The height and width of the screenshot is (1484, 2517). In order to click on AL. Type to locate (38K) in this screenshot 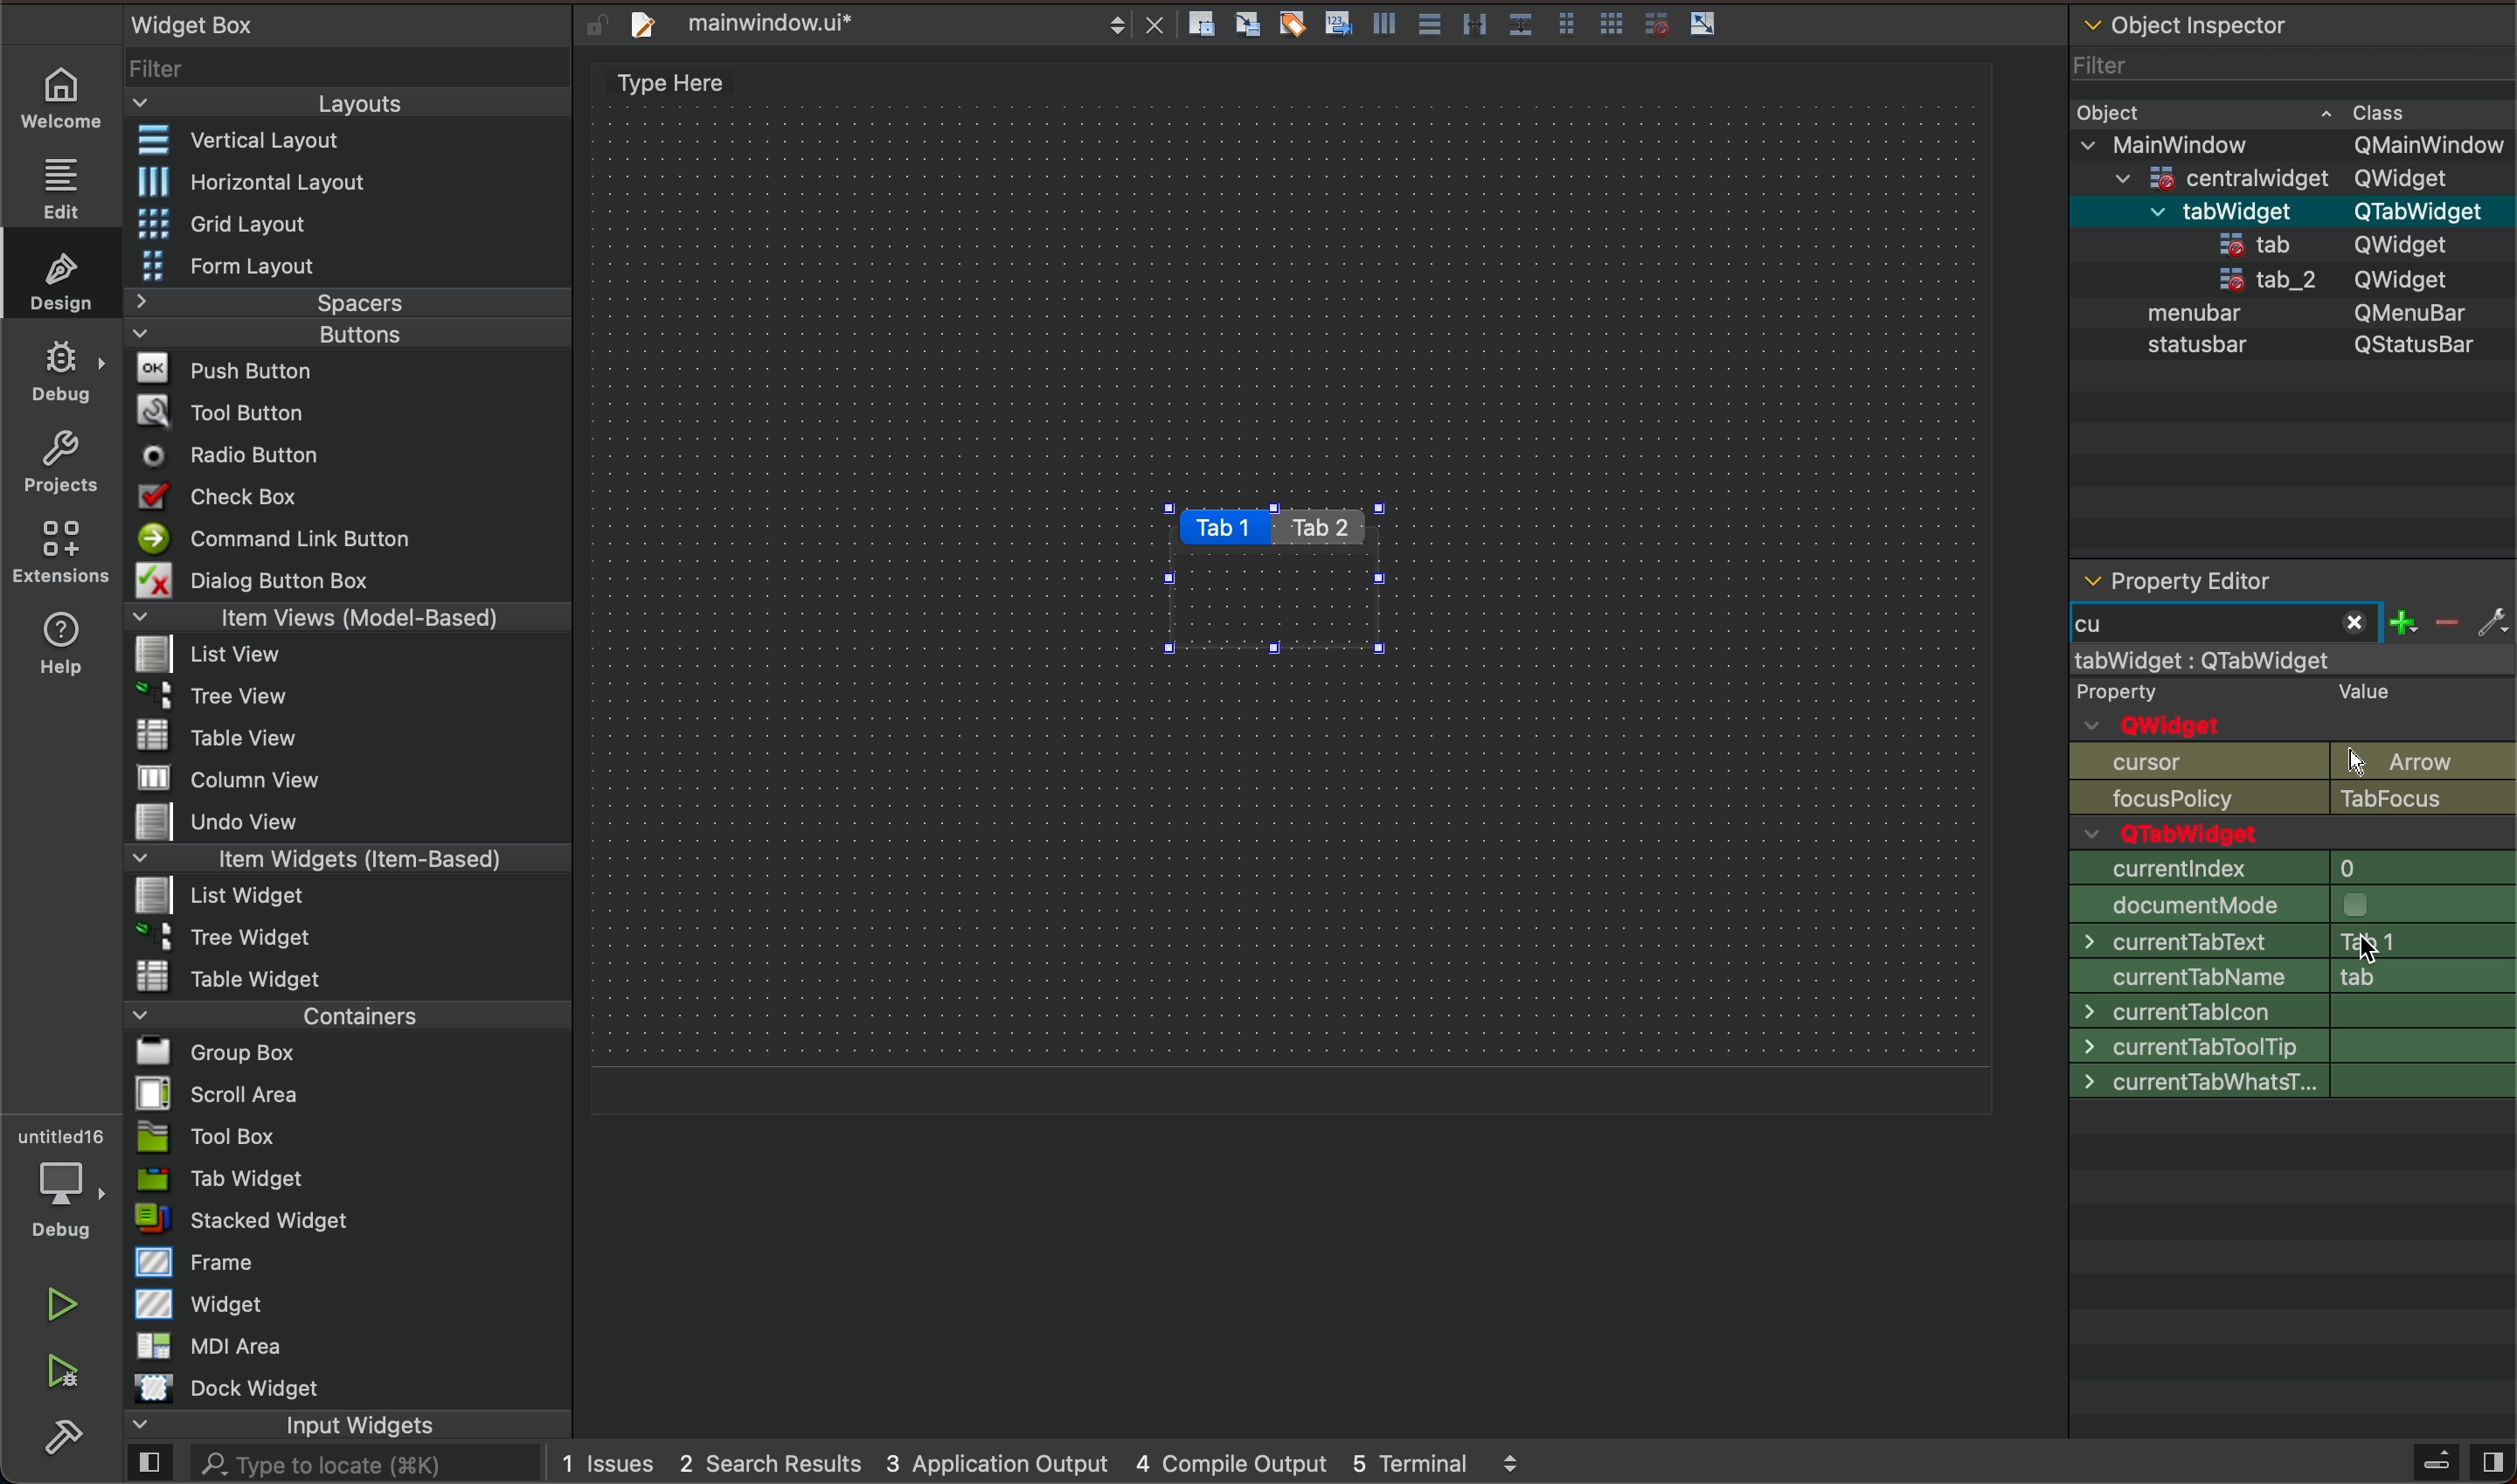, I will do `click(345, 1467)`.